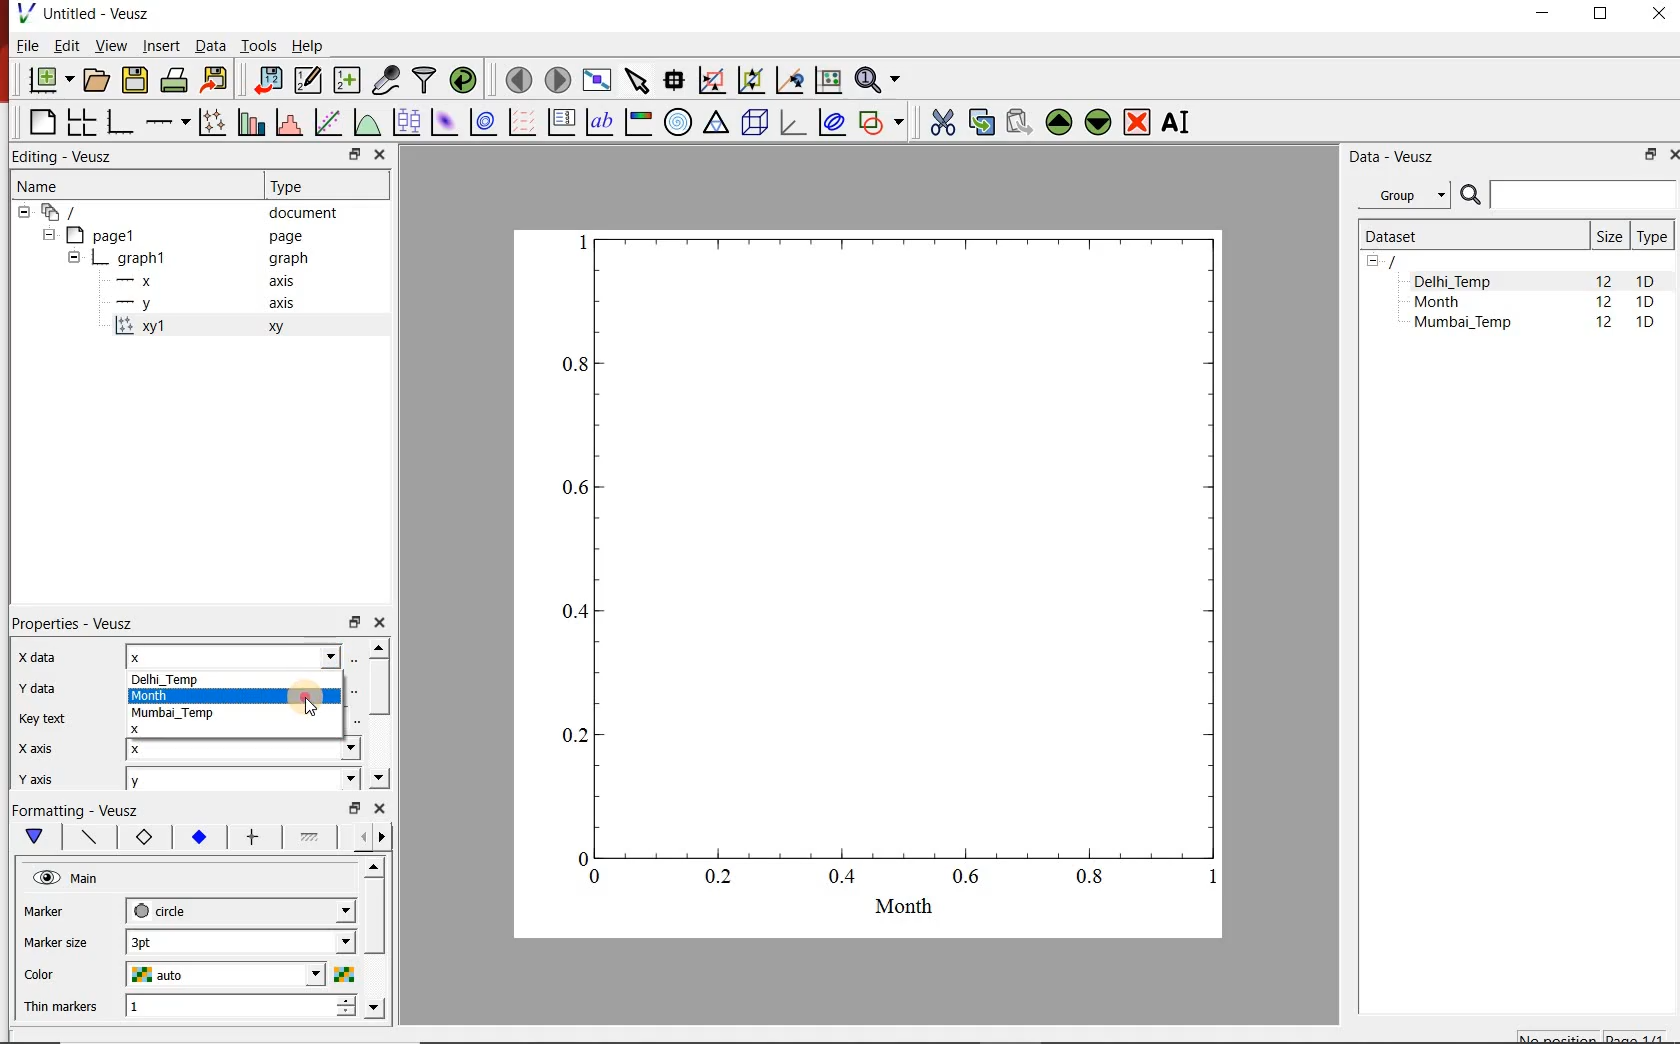 The width and height of the screenshot is (1680, 1044). What do you see at coordinates (241, 1008) in the screenshot?
I see `1` at bounding box center [241, 1008].